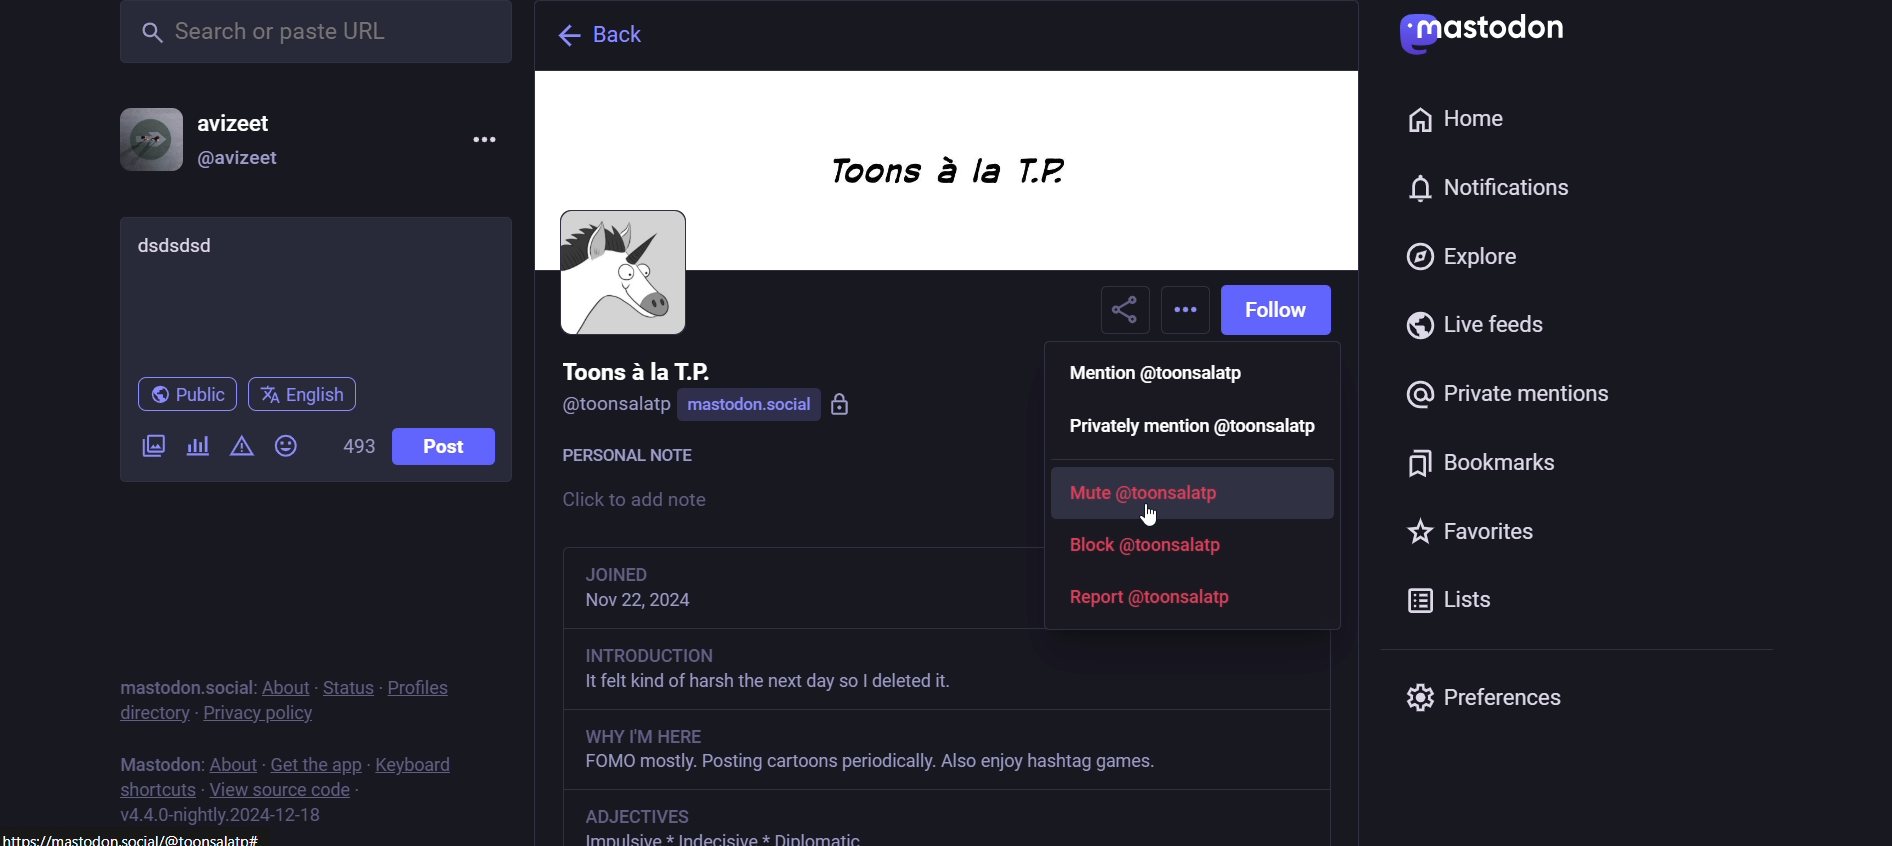 The width and height of the screenshot is (1892, 846). Describe the element at coordinates (1486, 694) in the screenshot. I see `preferences` at that location.